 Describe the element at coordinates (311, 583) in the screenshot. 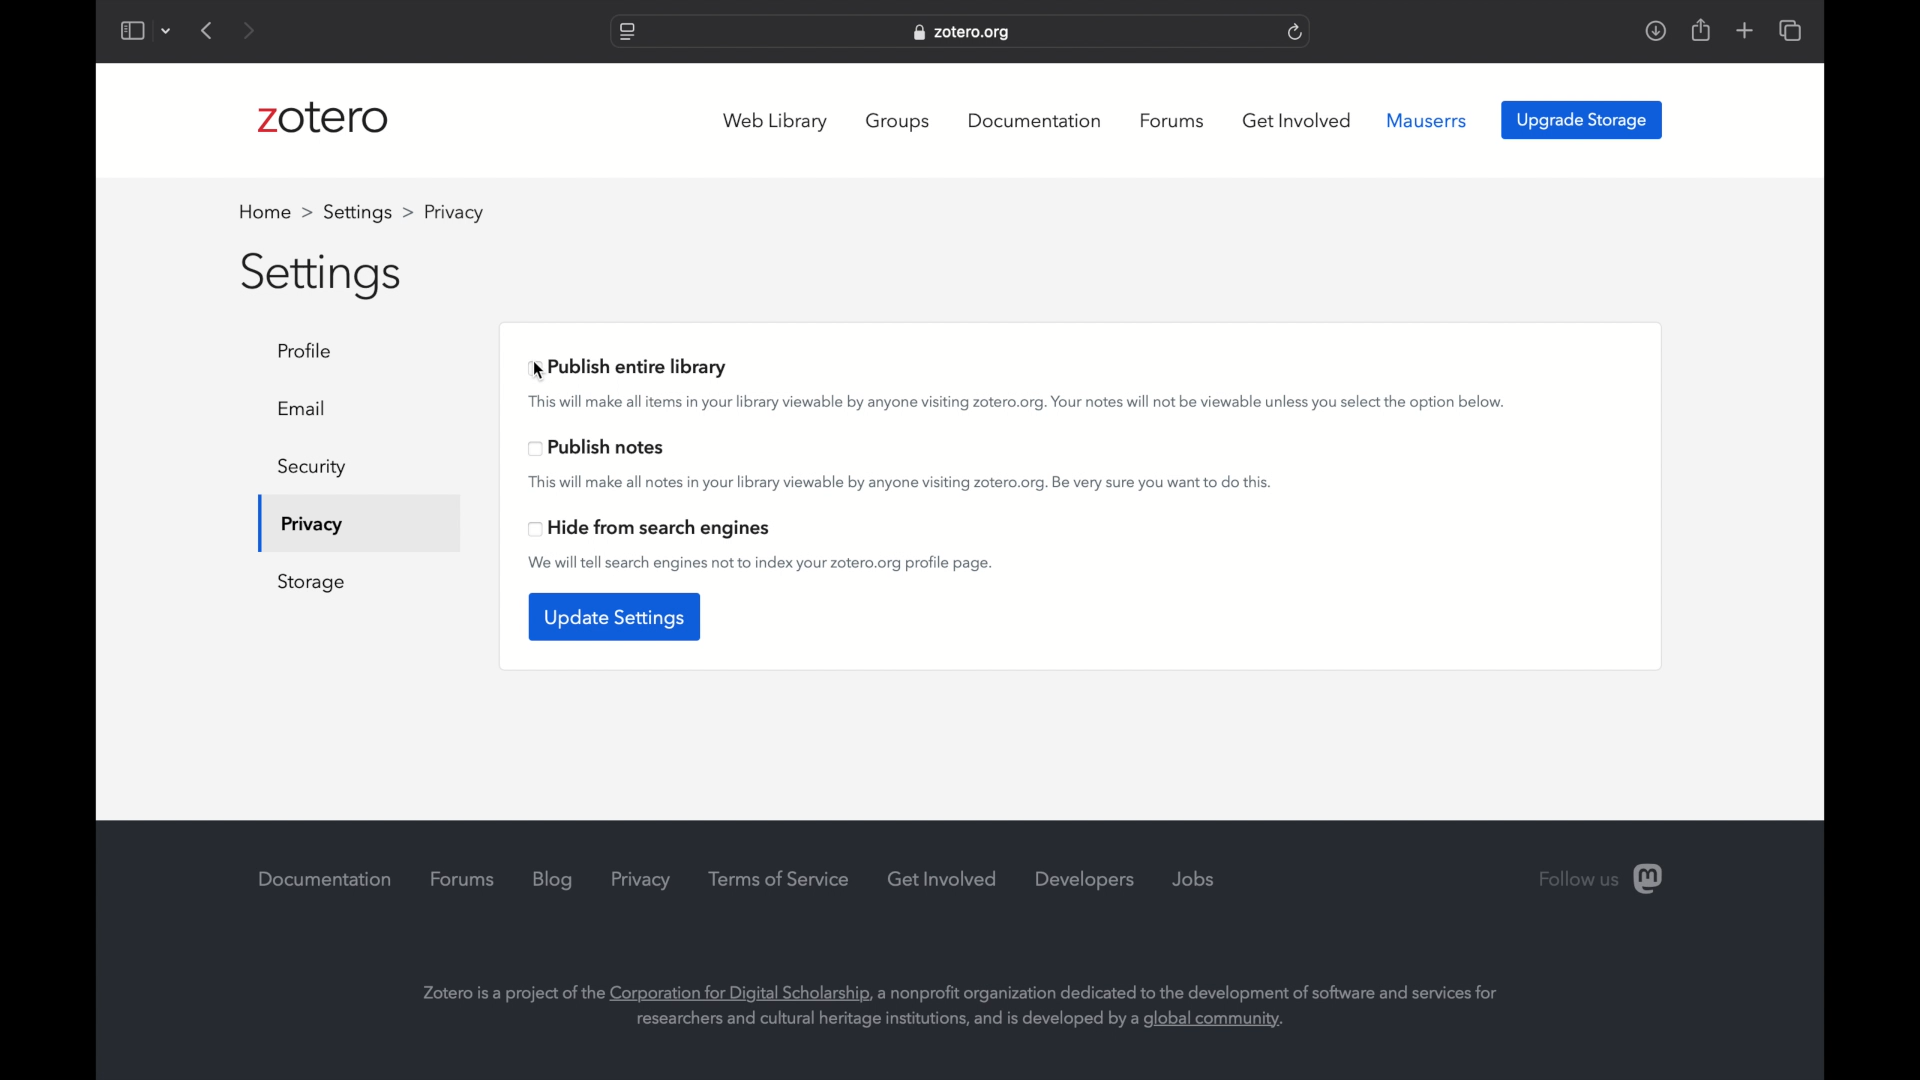

I see `storage` at that location.